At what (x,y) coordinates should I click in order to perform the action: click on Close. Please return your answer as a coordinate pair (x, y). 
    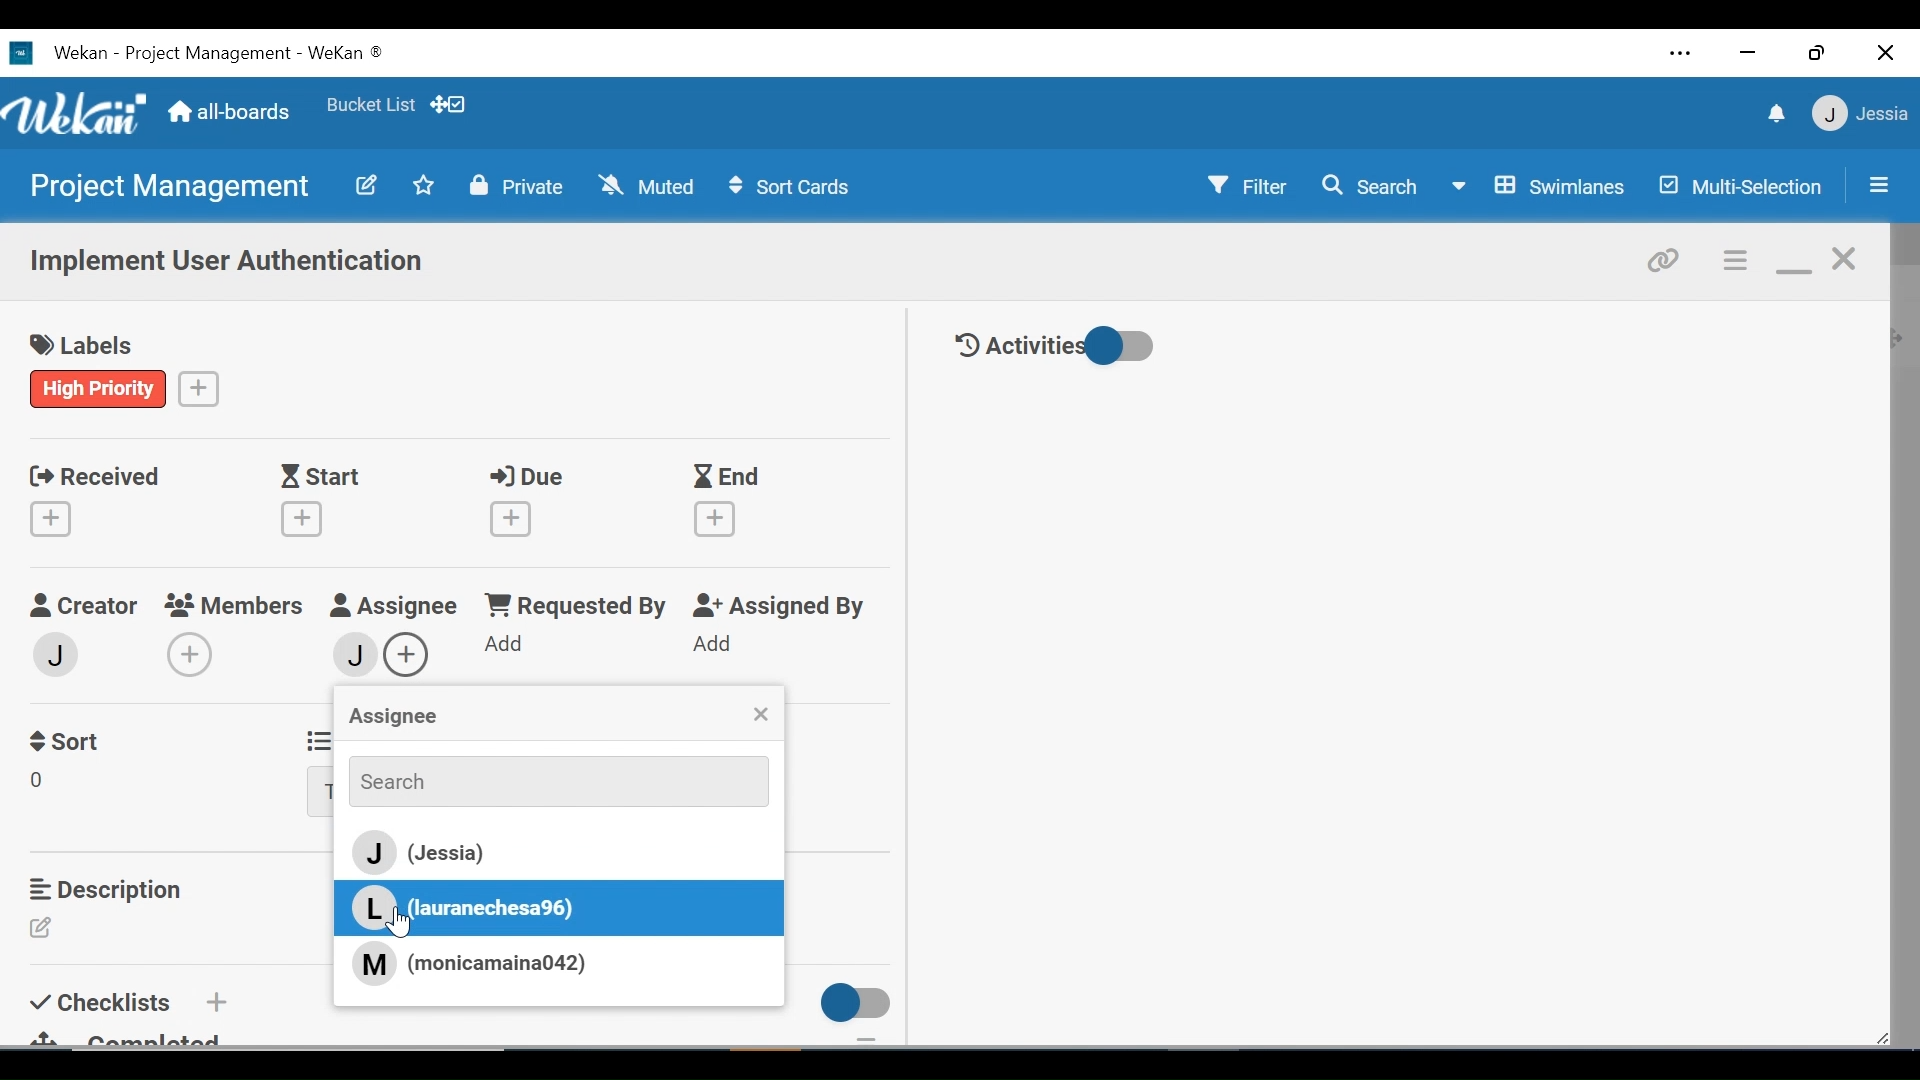
    Looking at the image, I should click on (1887, 52).